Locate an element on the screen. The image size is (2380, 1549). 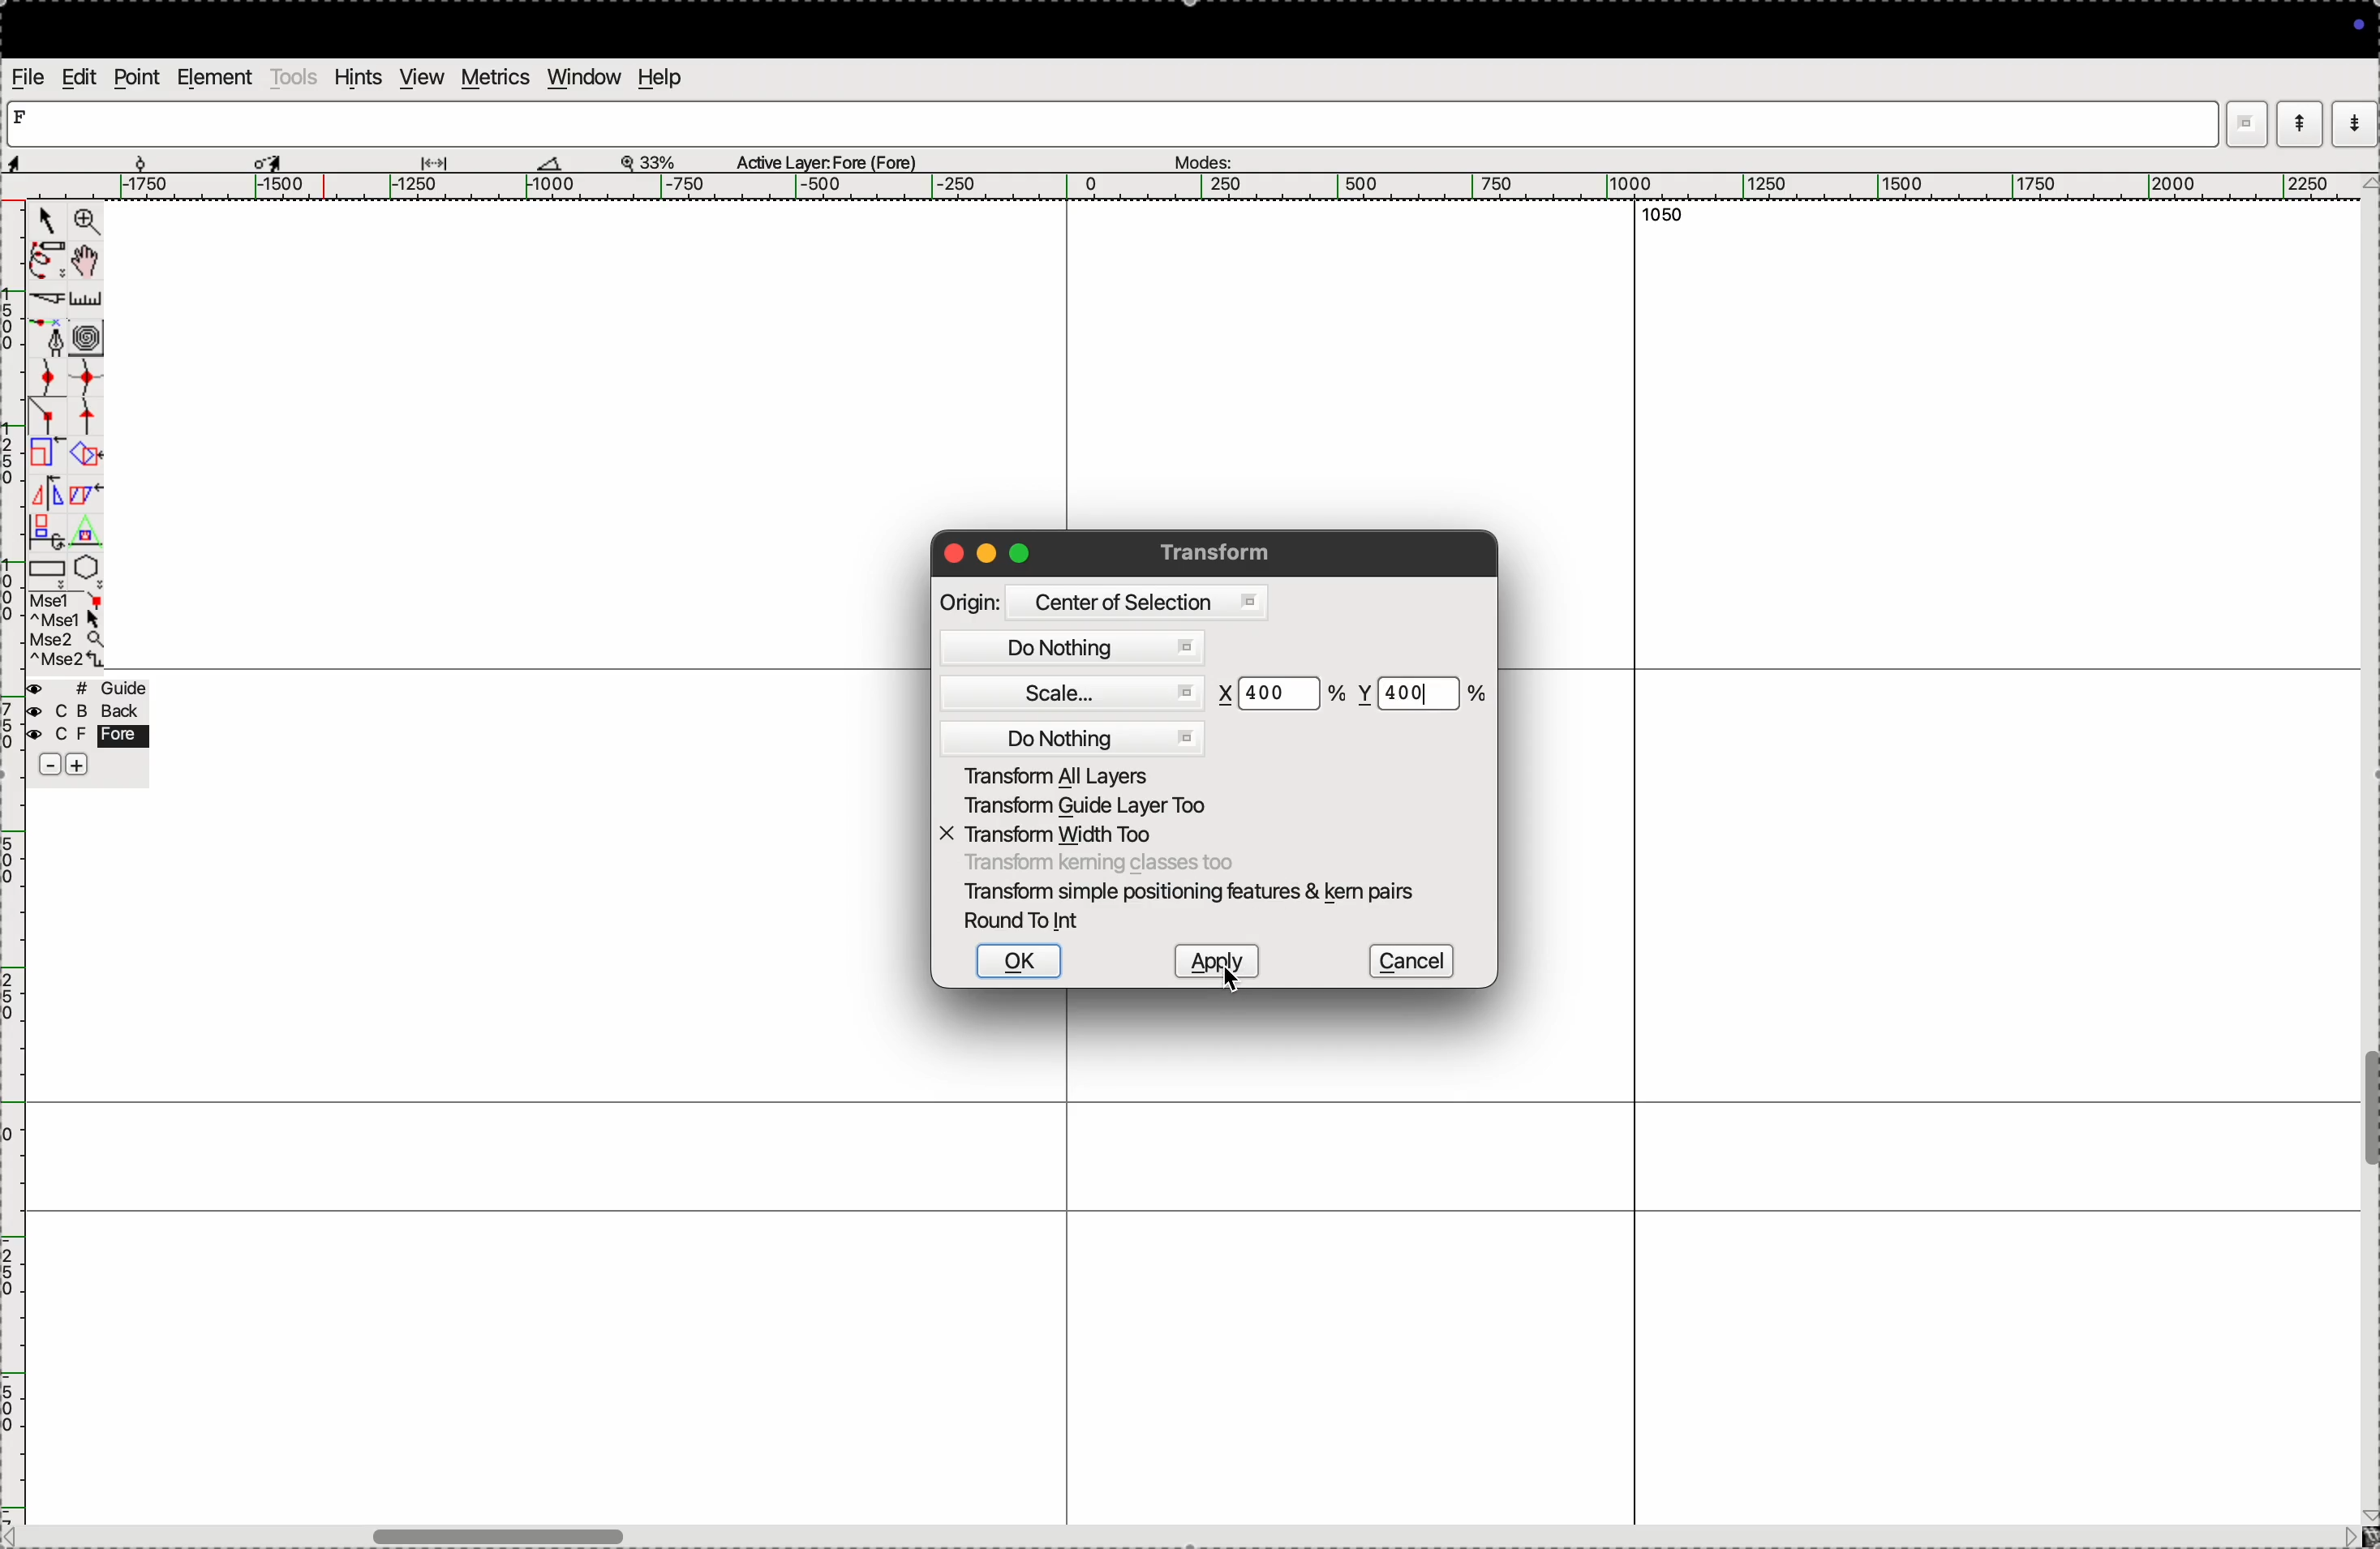
zoom is located at coordinates (87, 223).